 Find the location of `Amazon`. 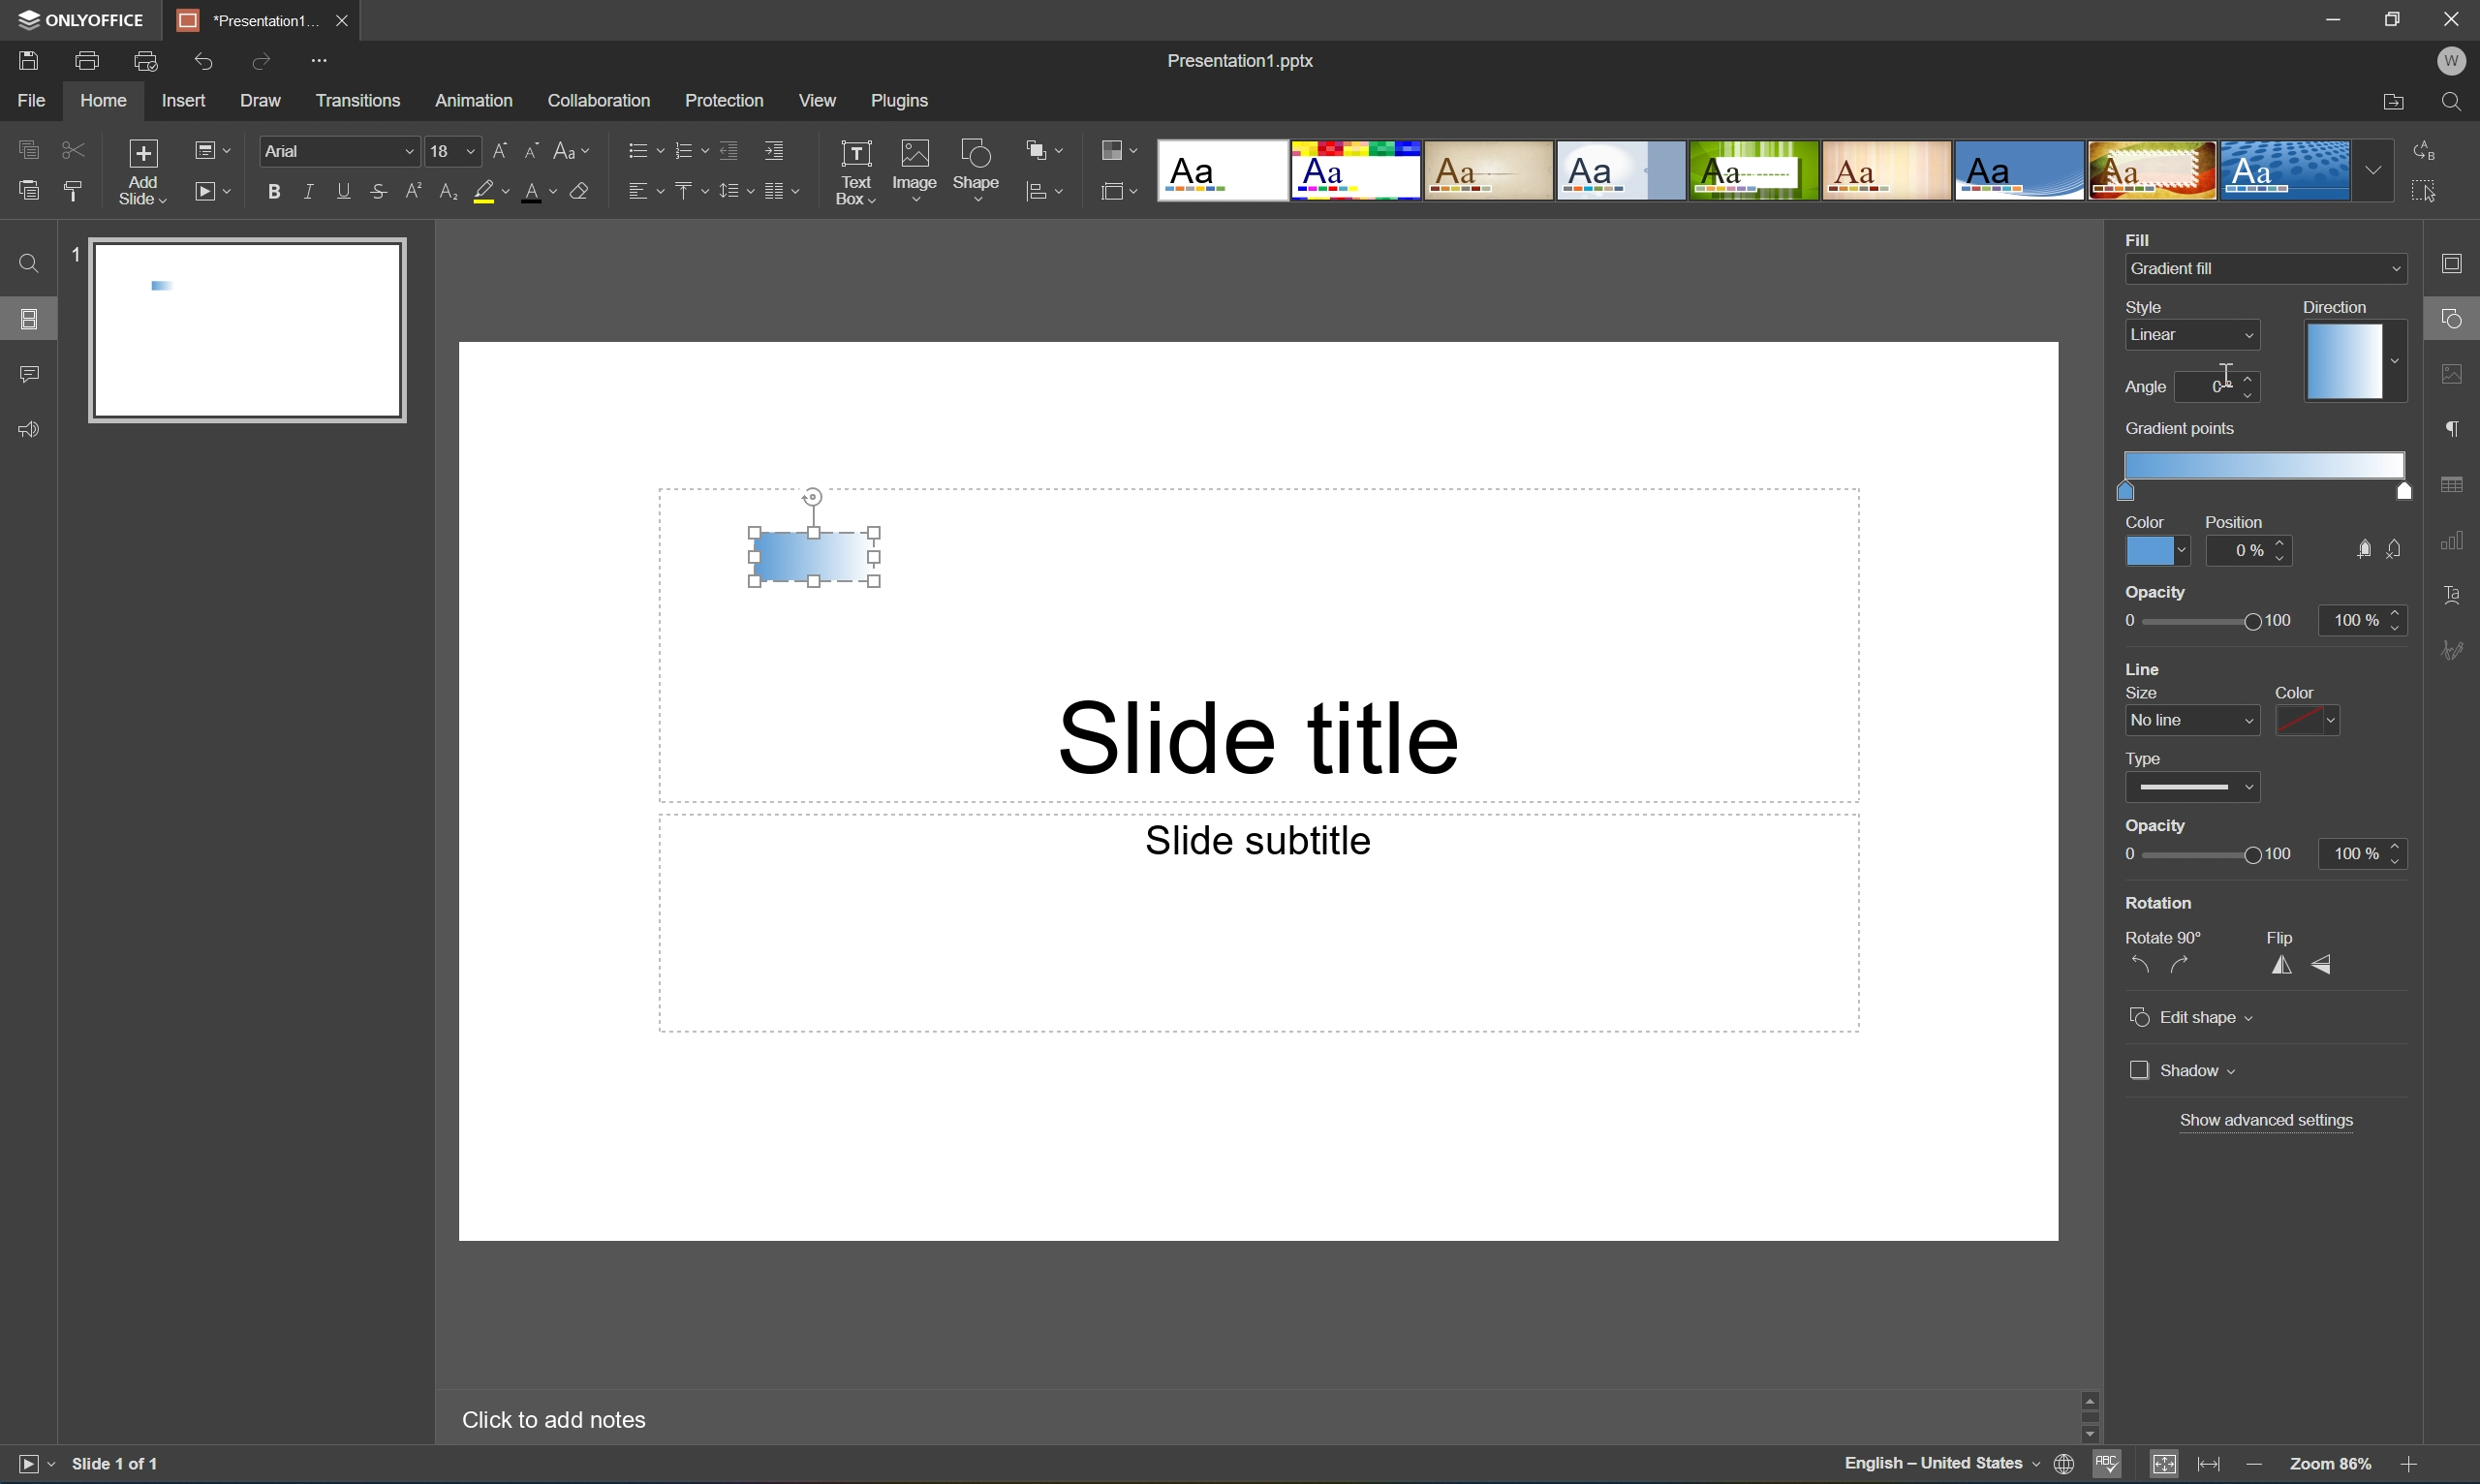

Amazon is located at coordinates (476, 98).